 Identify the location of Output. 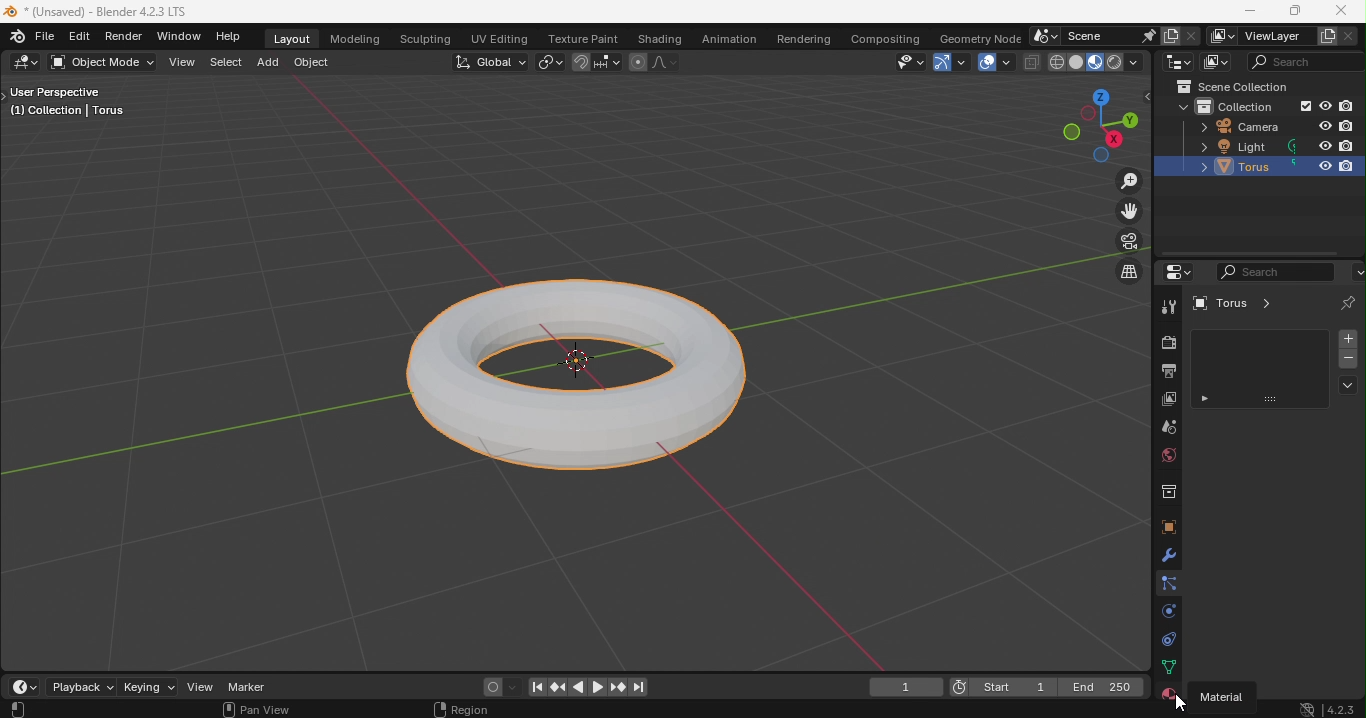
(1167, 370).